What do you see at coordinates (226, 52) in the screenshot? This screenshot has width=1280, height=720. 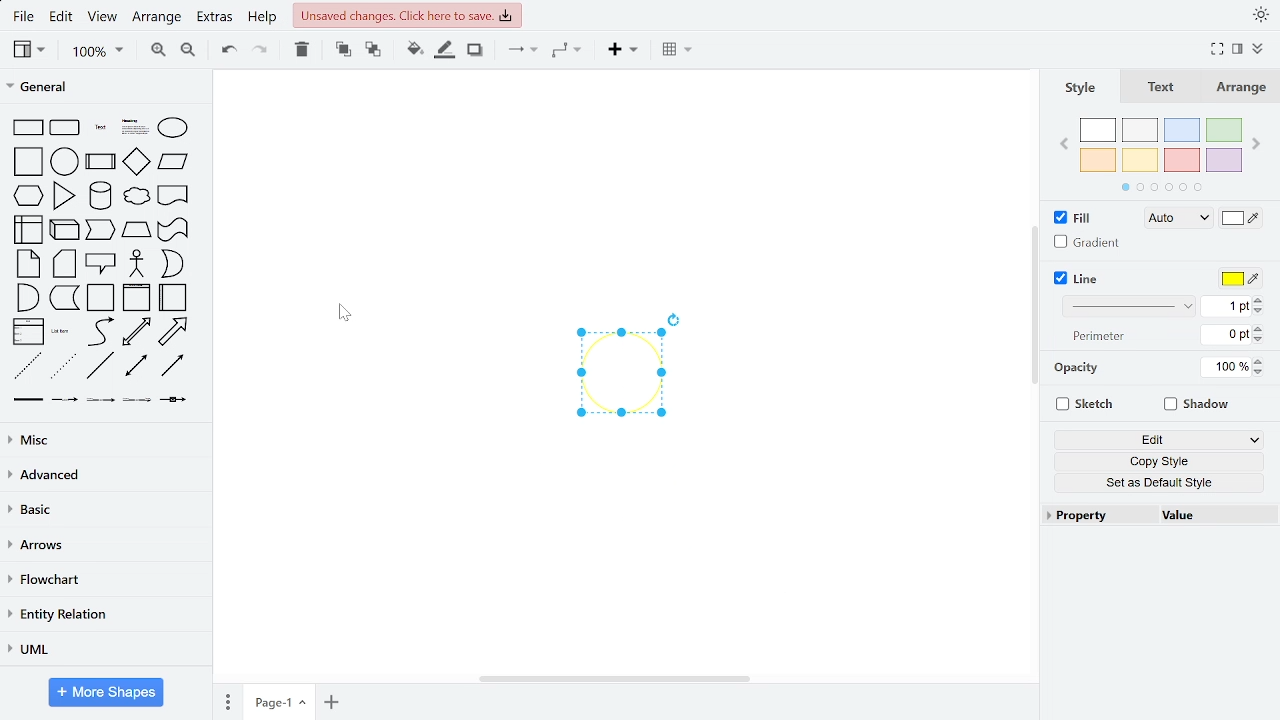 I see `undo` at bounding box center [226, 52].